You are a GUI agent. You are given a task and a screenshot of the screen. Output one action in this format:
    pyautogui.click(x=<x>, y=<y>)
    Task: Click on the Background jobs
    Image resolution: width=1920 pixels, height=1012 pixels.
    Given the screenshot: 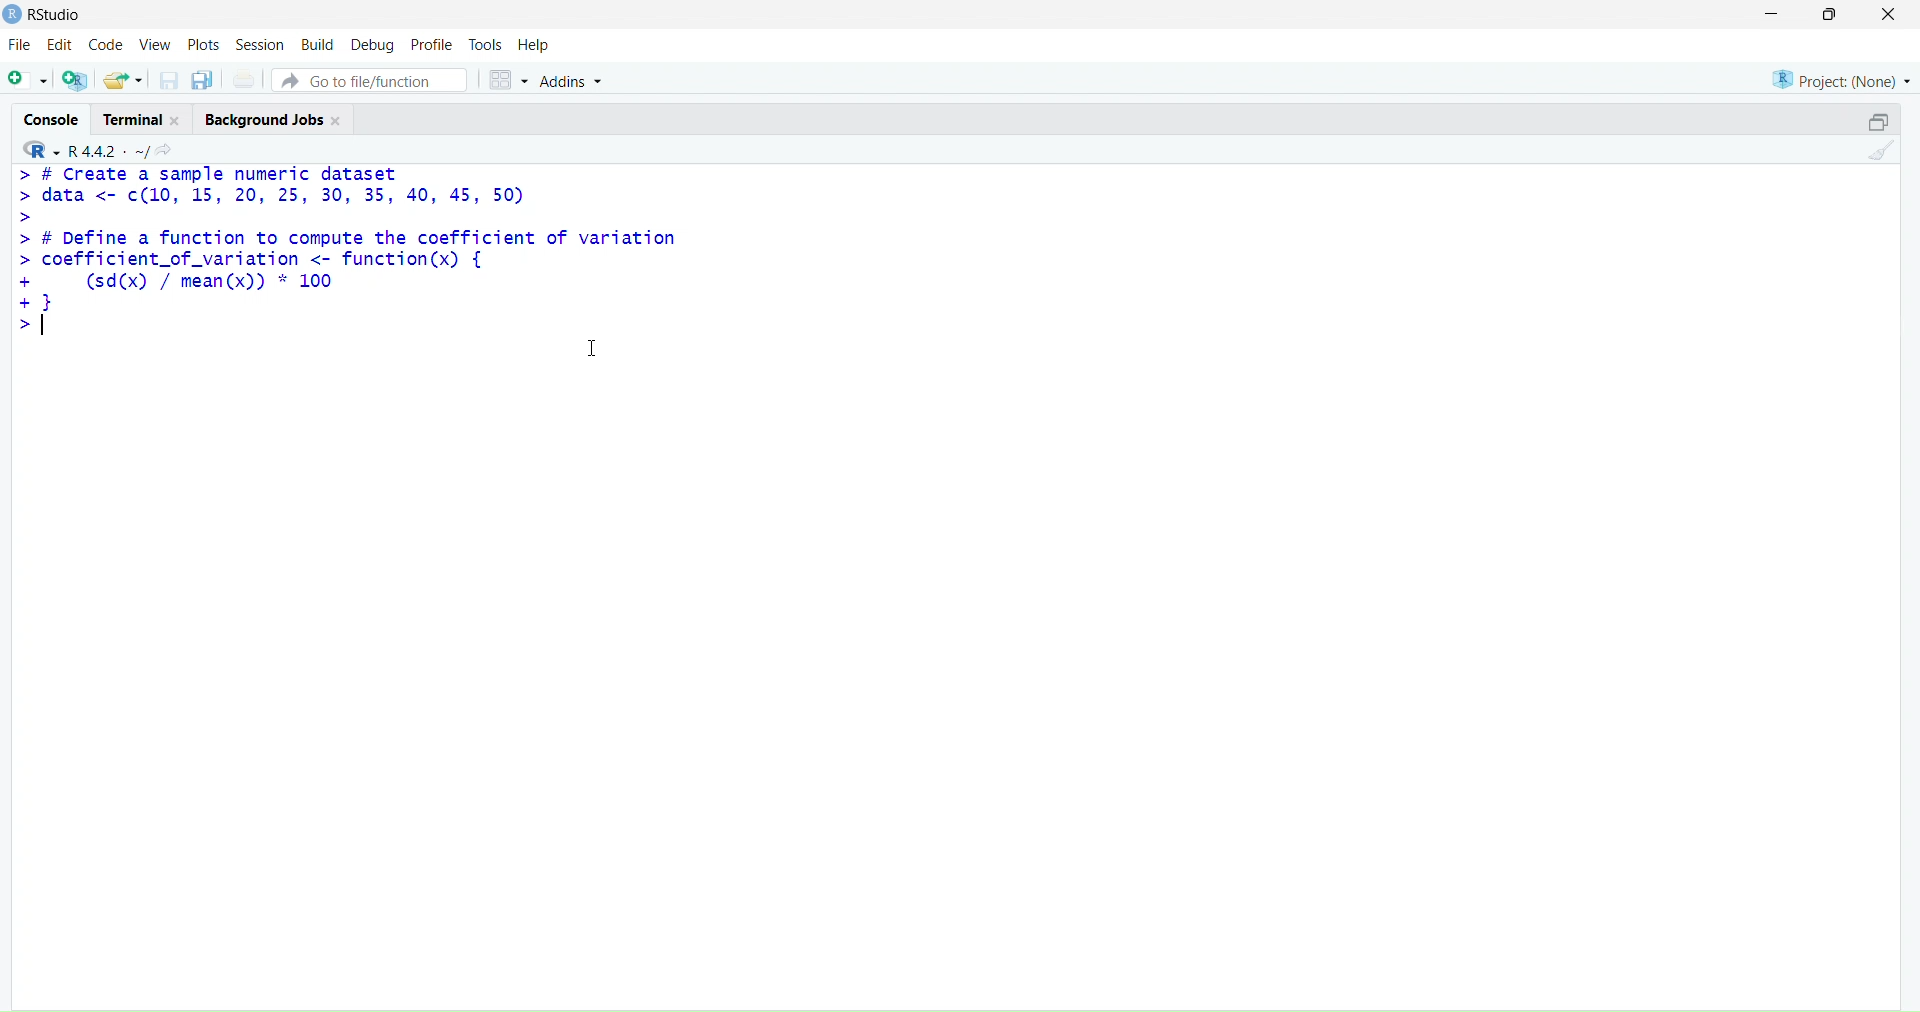 What is the action you would take?
    pyautogui.click(x=263, y=122)
    